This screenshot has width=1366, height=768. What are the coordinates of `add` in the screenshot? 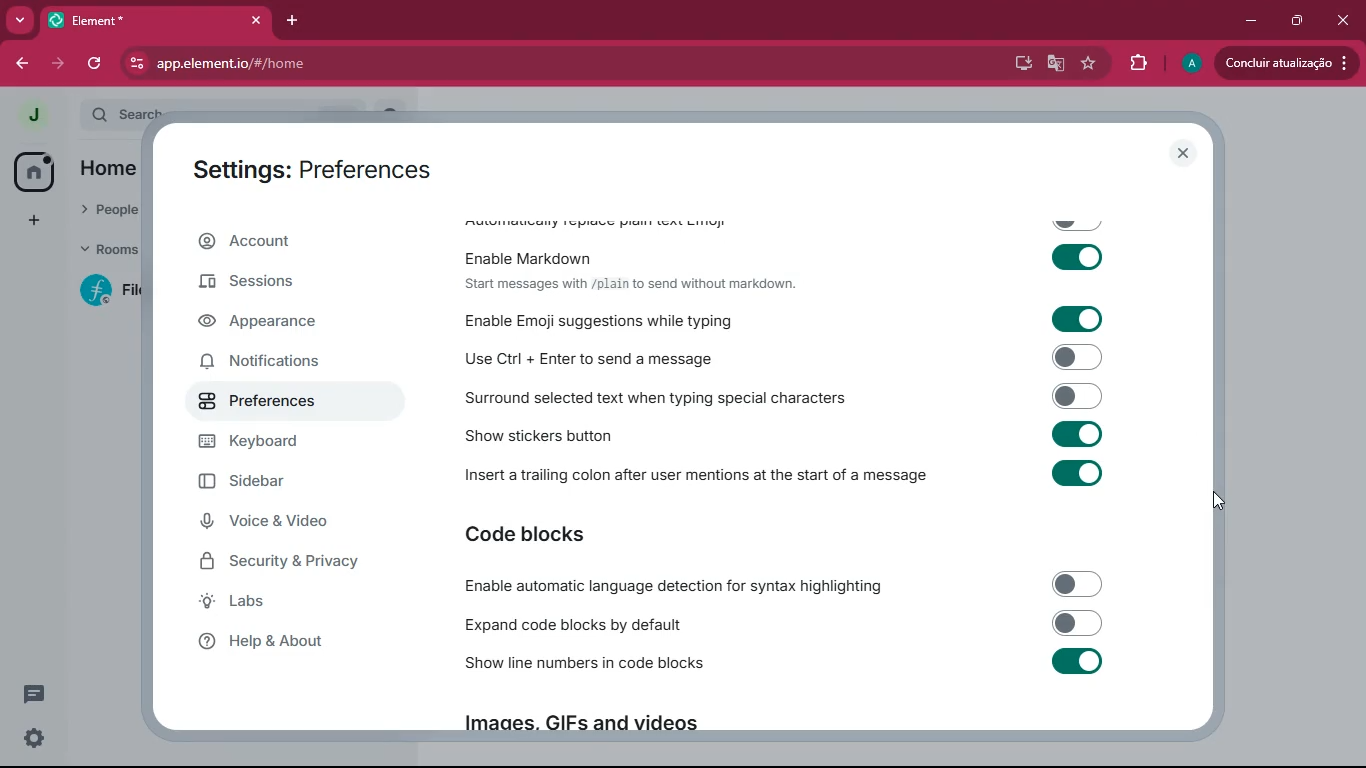 It's located at (34, 221).